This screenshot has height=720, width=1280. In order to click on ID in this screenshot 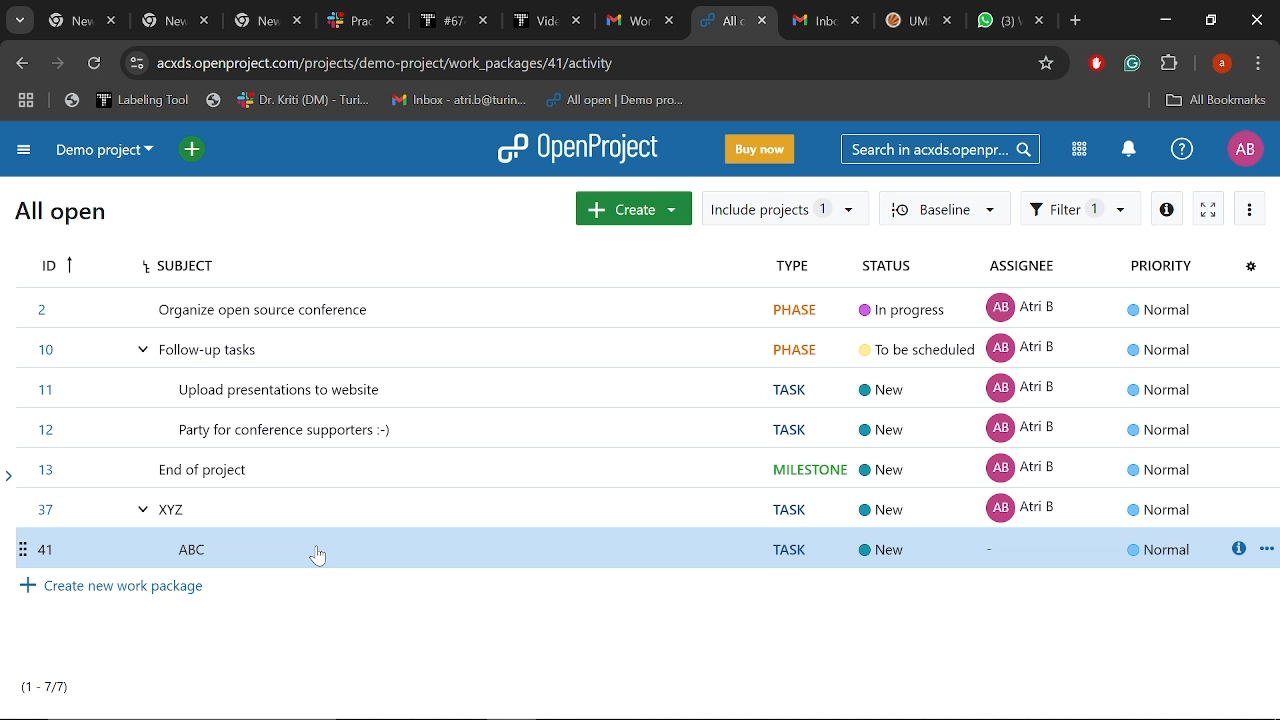, I will do `click(59, 266)`.